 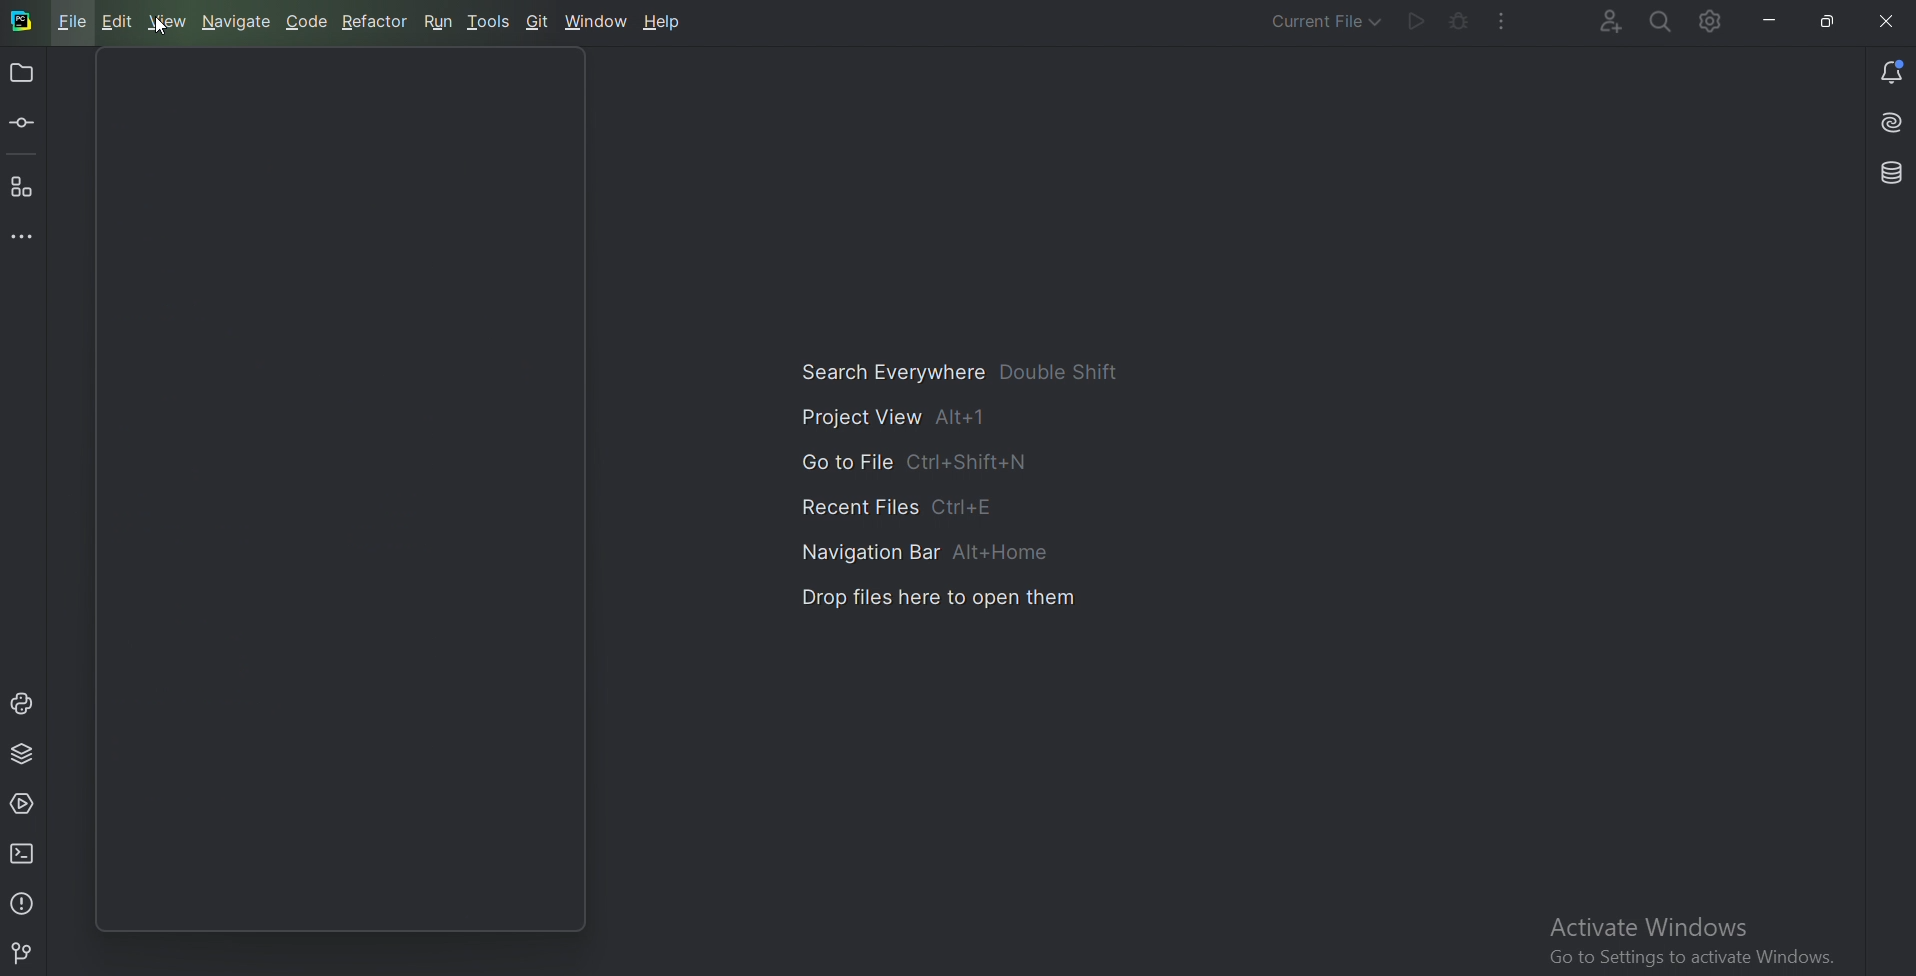 What do you see at coordinates (307, 20) in the screenshot?
I see `Code` at bounding box center [307, 20].